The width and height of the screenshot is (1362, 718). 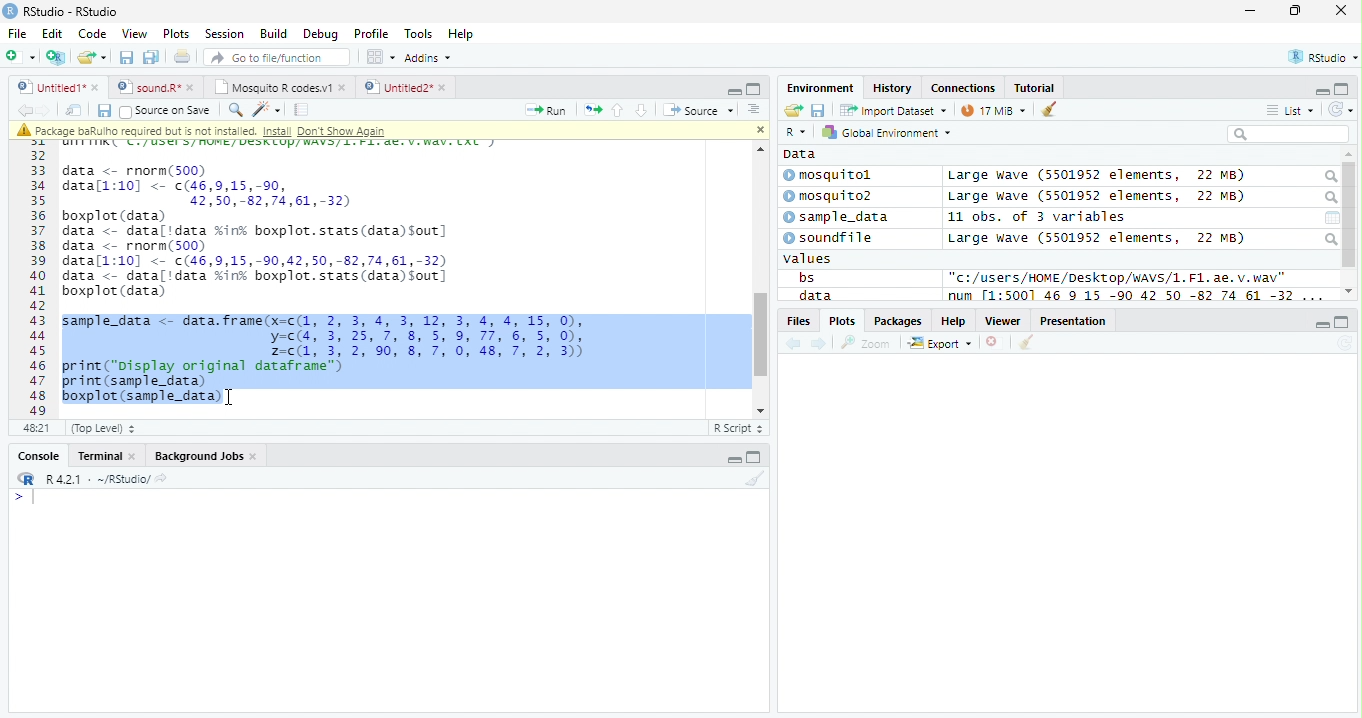 What do you see at coordinates (818, 110) in the screenshot?
I see `Save` at bounding box center [818, 110].